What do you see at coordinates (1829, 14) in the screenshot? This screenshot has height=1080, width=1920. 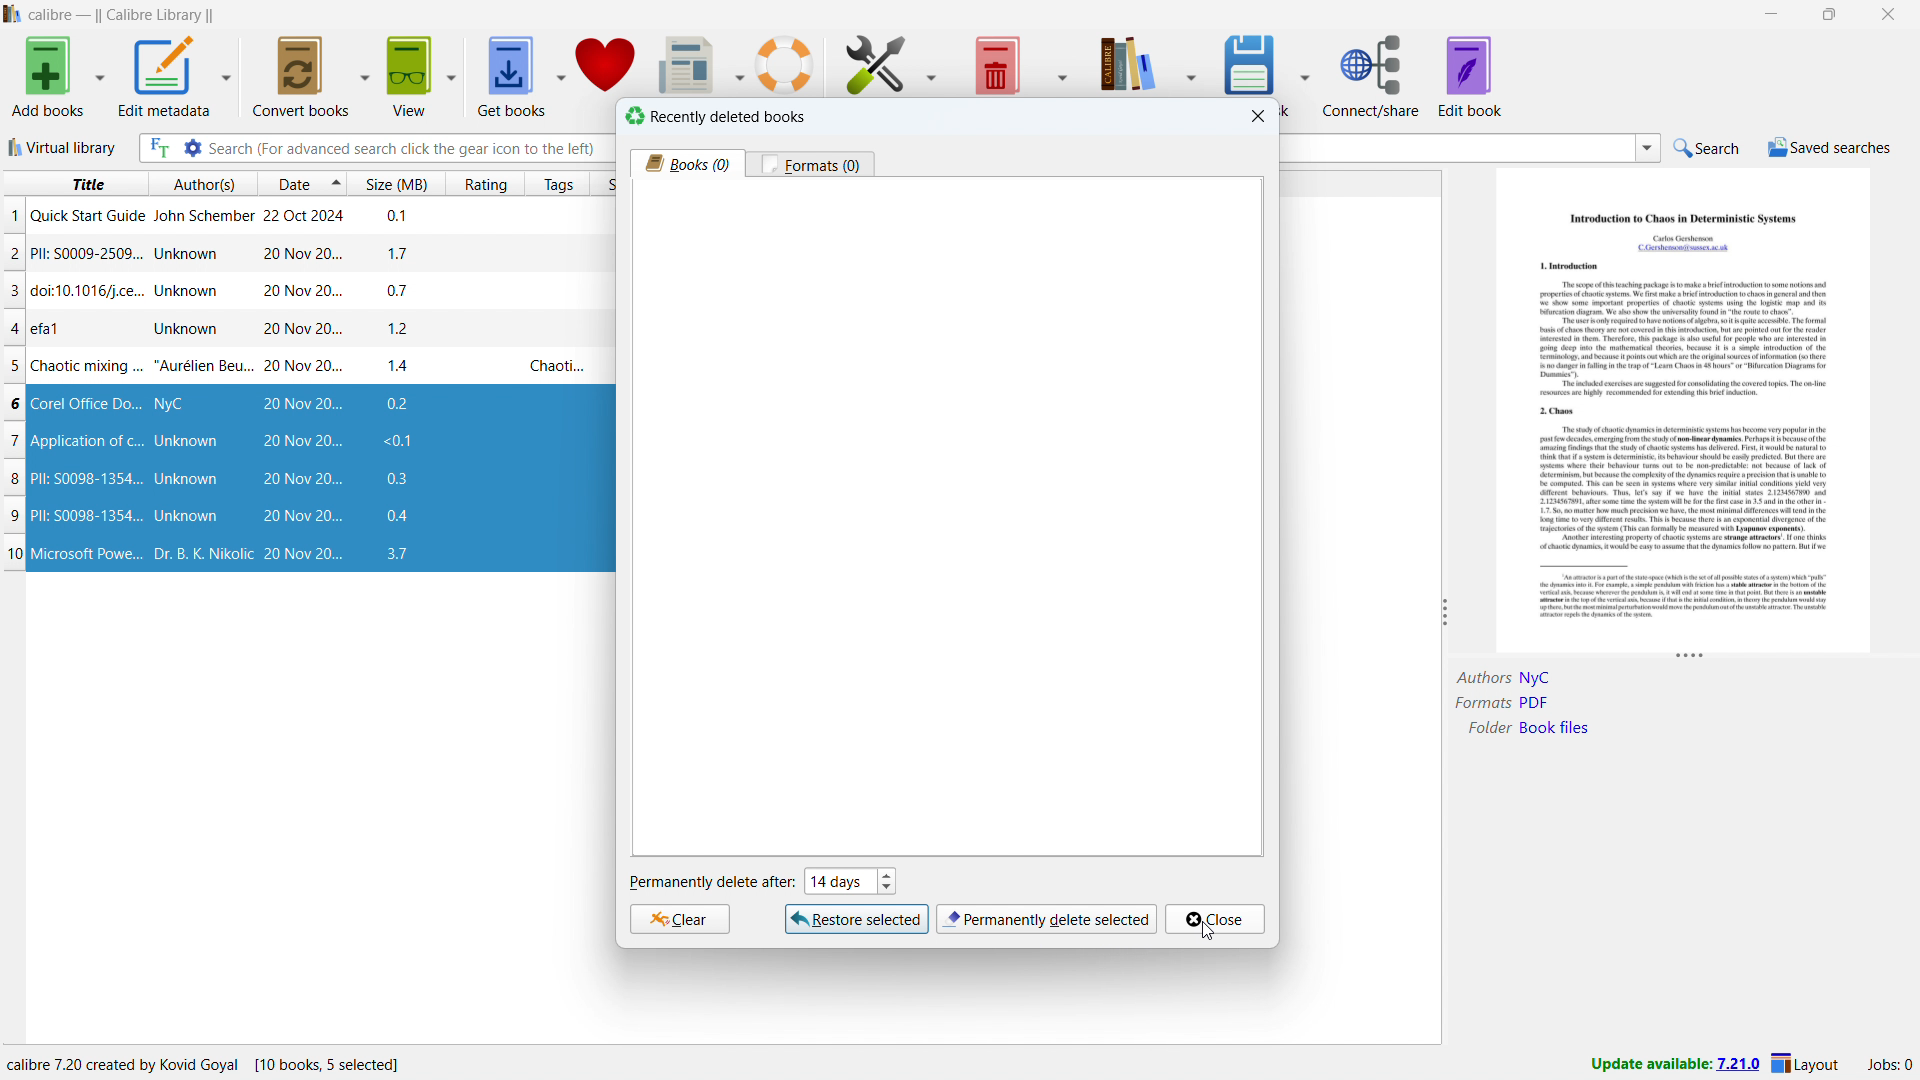 I see `maximize ` at bounding box center [1829, 14].